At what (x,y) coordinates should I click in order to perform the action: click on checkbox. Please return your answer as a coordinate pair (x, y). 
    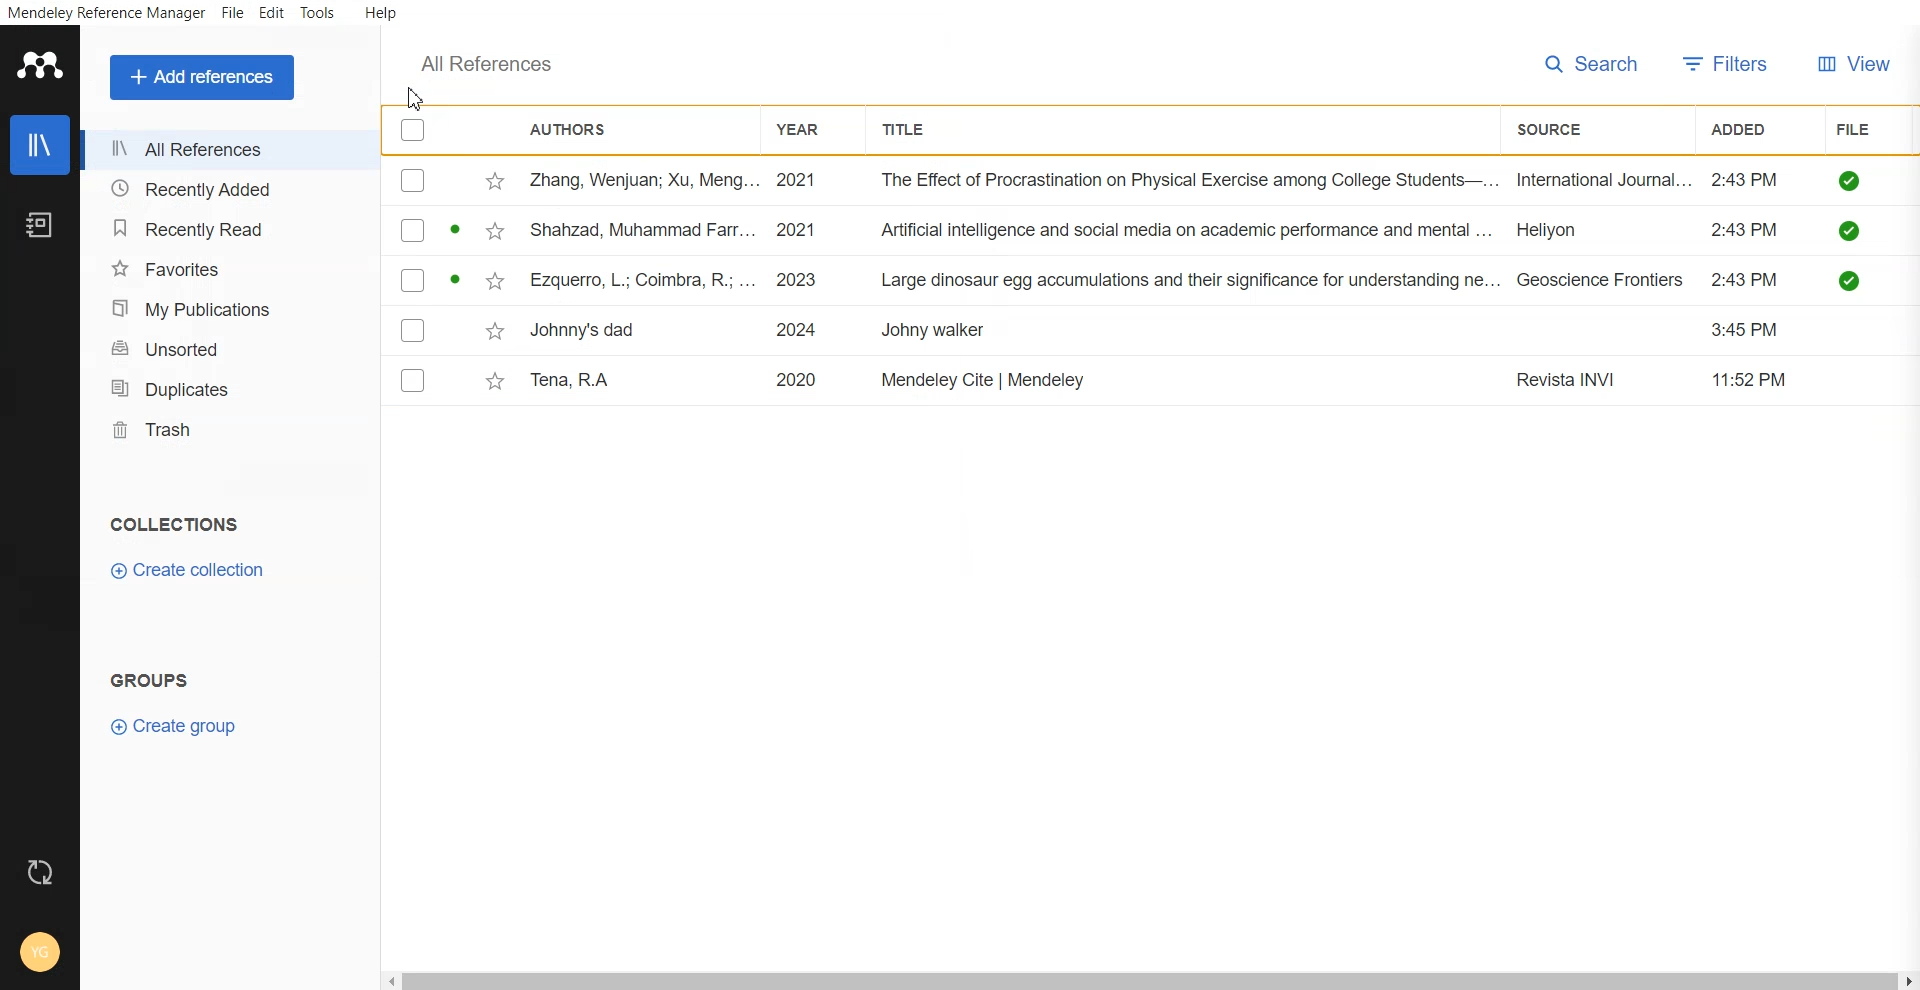
    Looking at the image, I should click on (412, 329).